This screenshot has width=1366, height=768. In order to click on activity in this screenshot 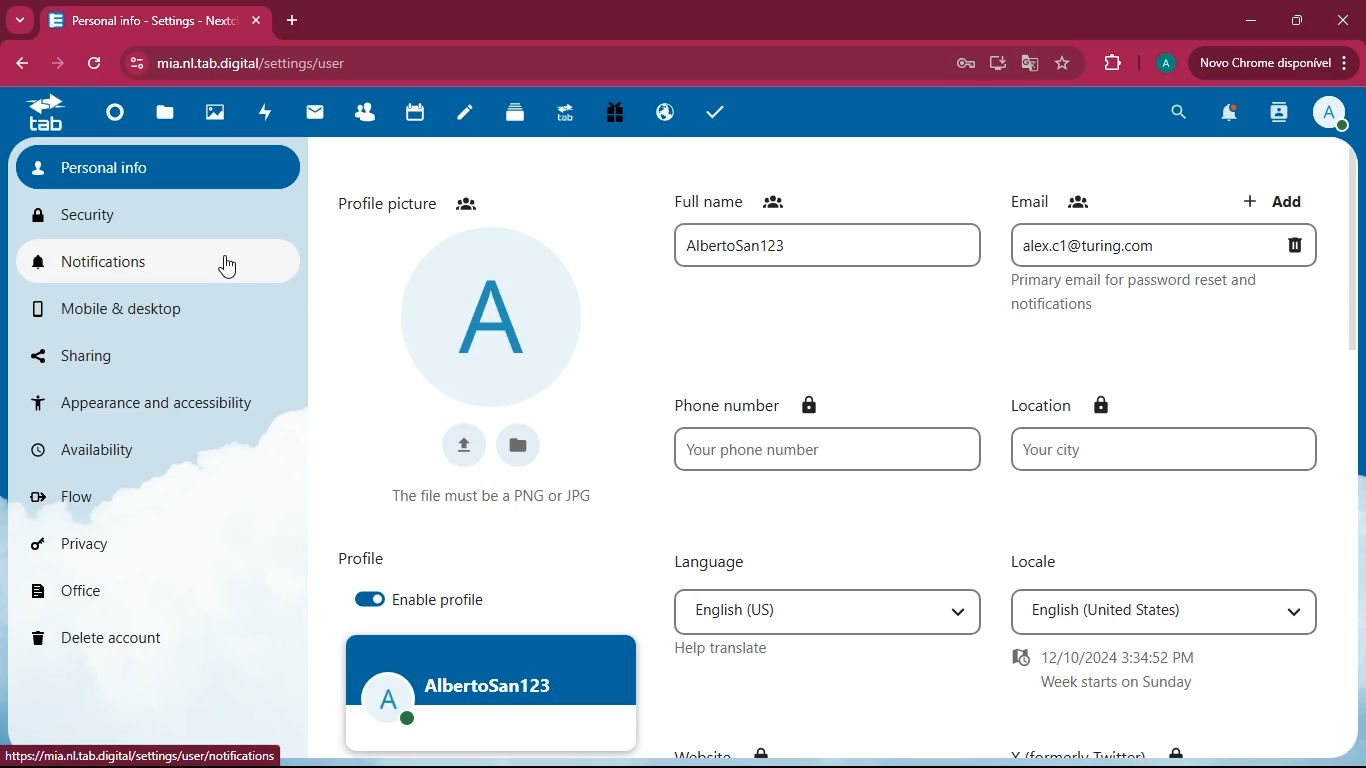, I will do `click(261, 114)`.